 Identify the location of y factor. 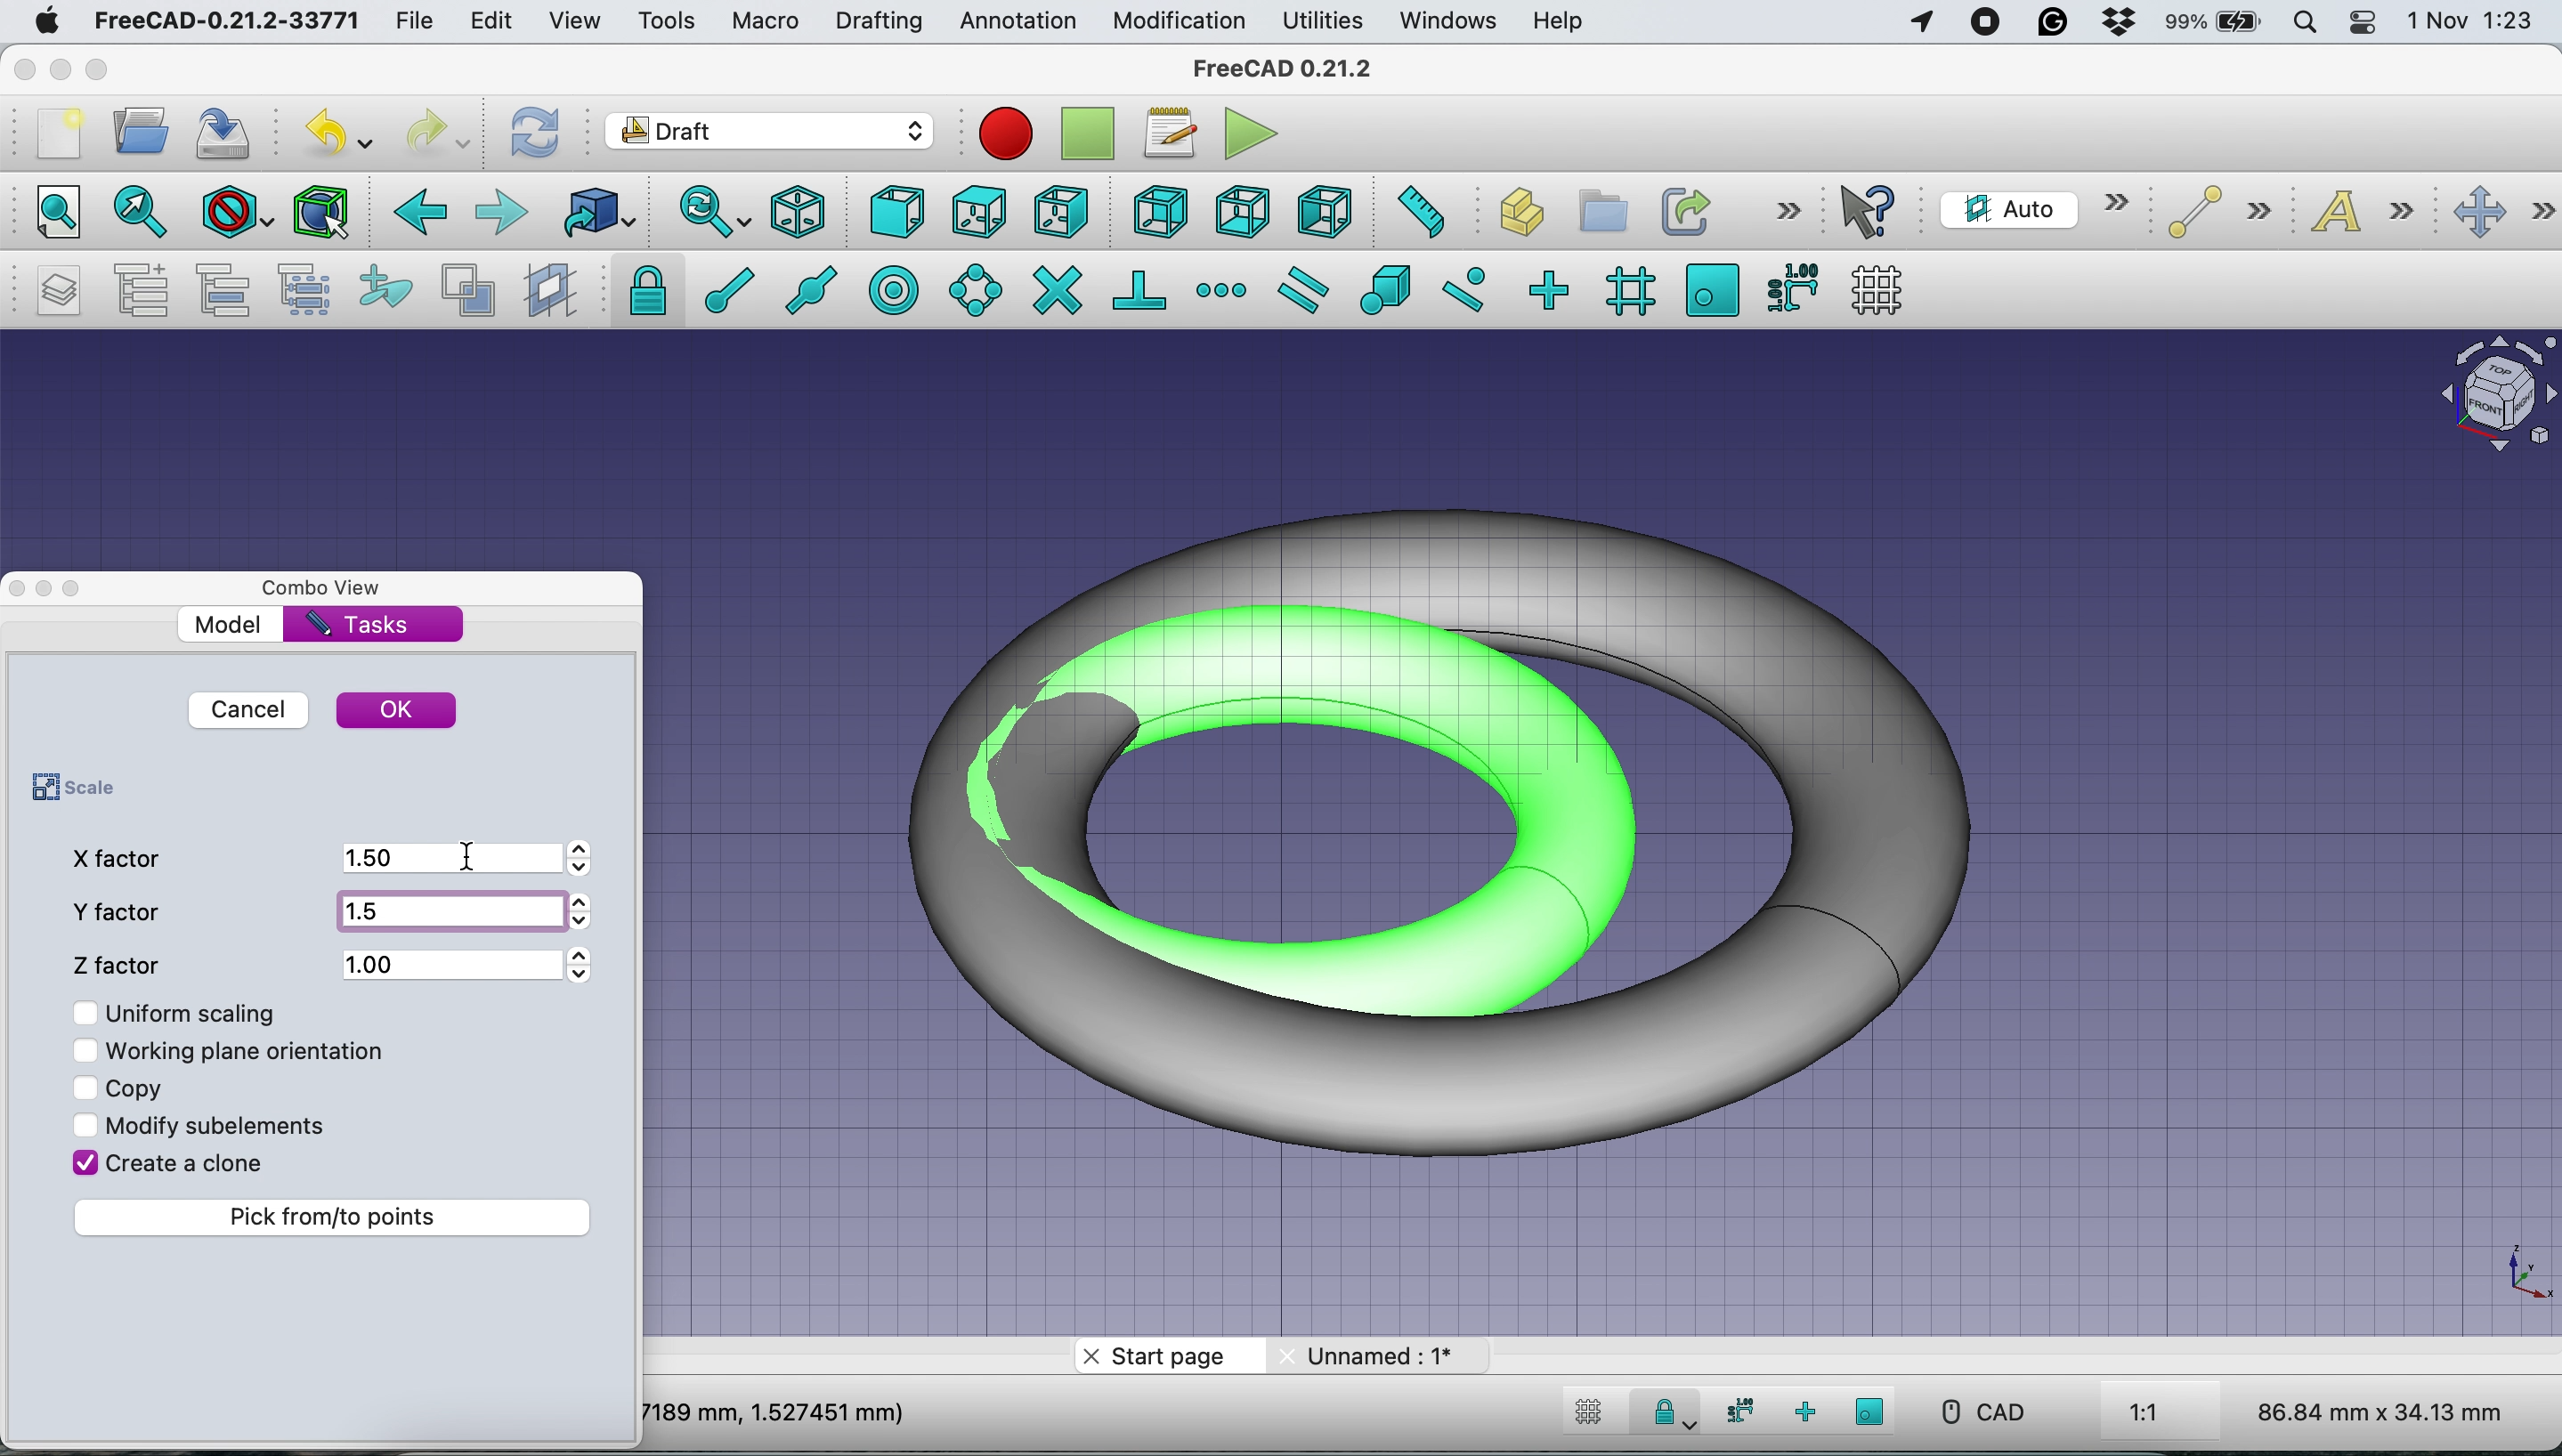
(124, 911).